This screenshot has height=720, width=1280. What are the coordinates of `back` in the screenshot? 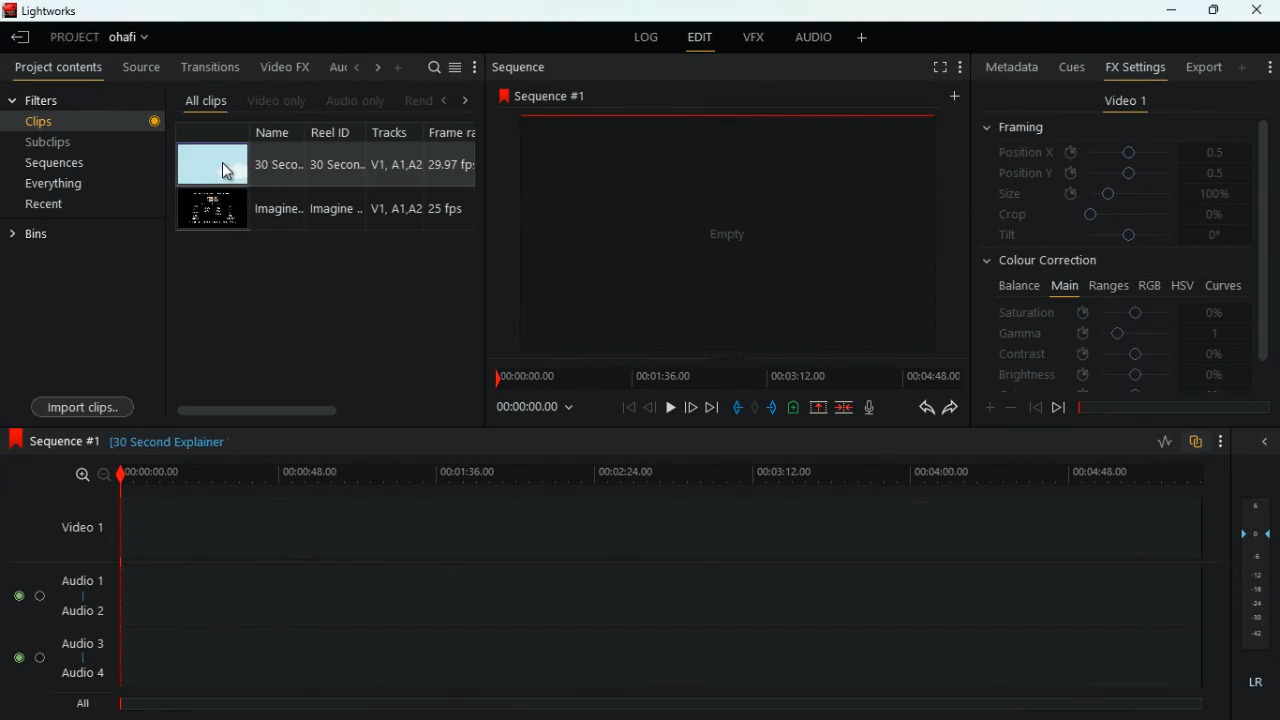 It's located at (919, 408).